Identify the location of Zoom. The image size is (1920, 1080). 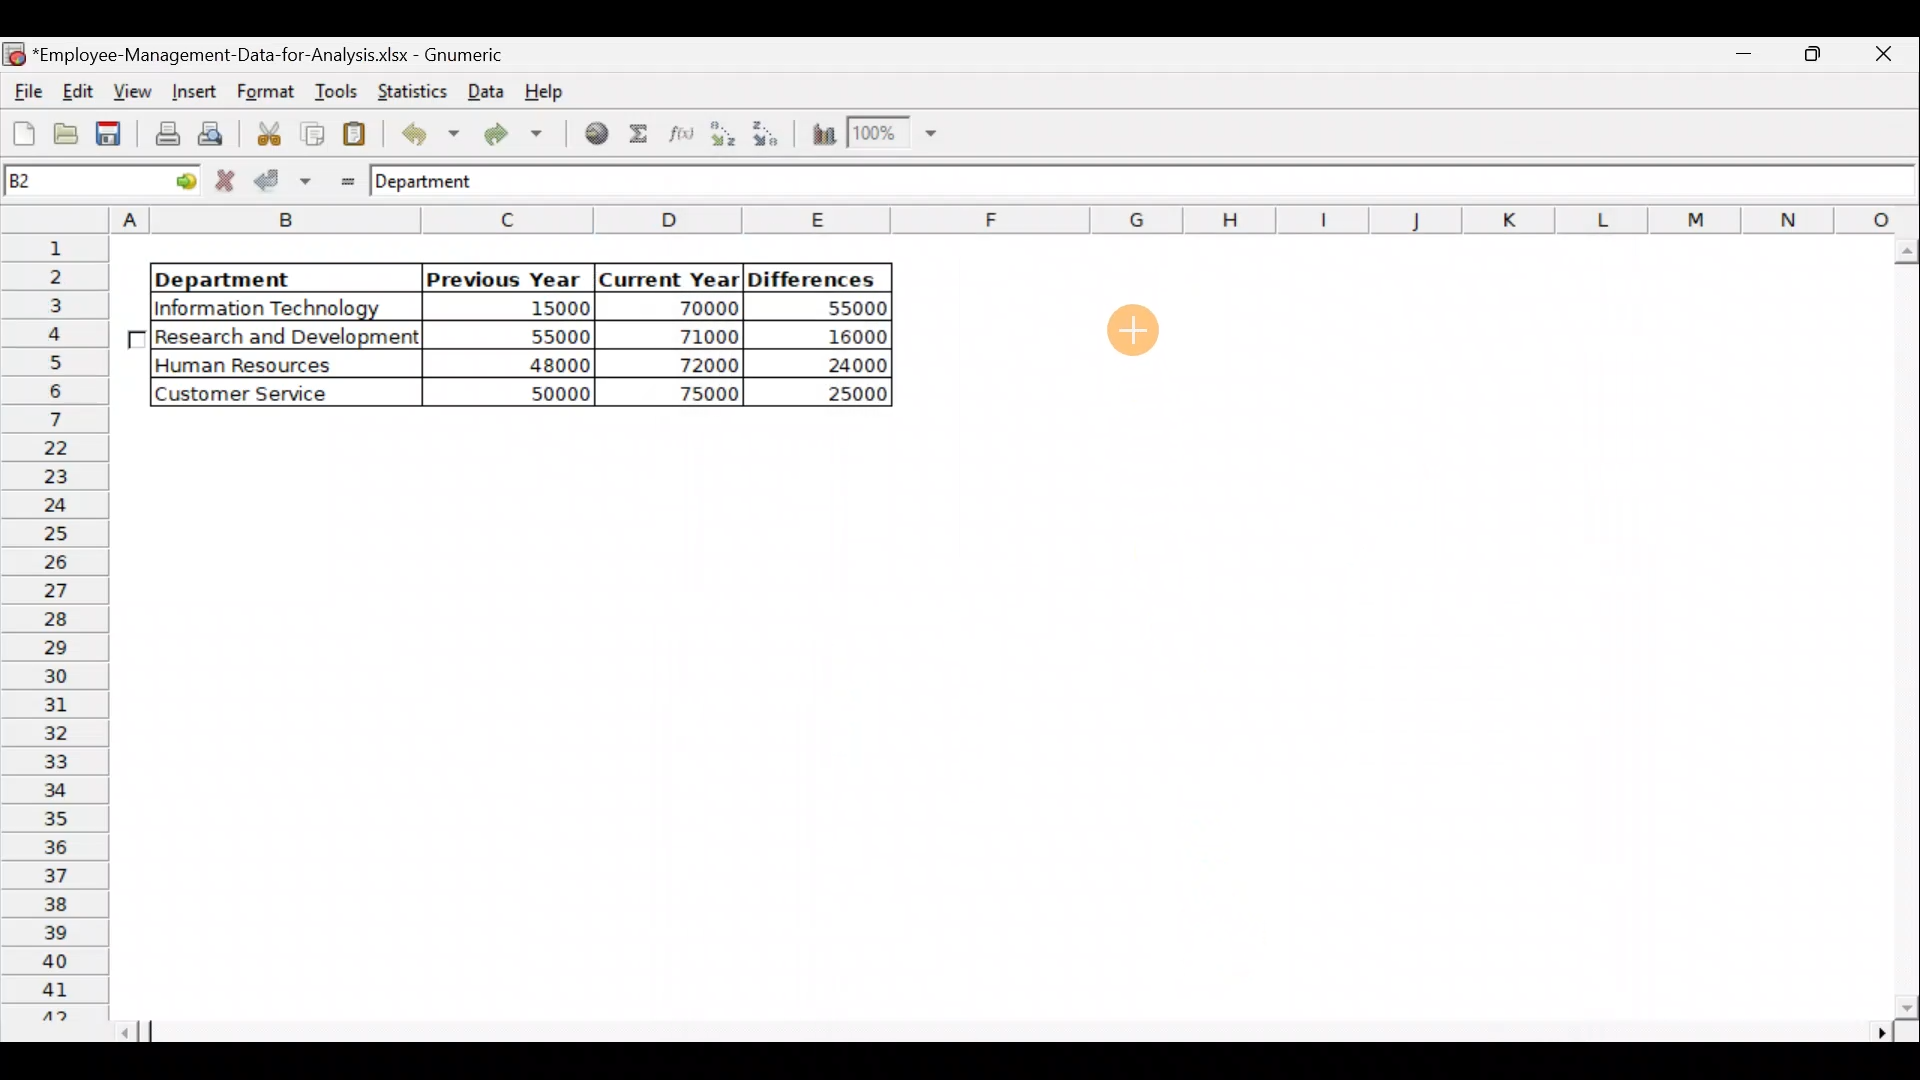
(892, 136).